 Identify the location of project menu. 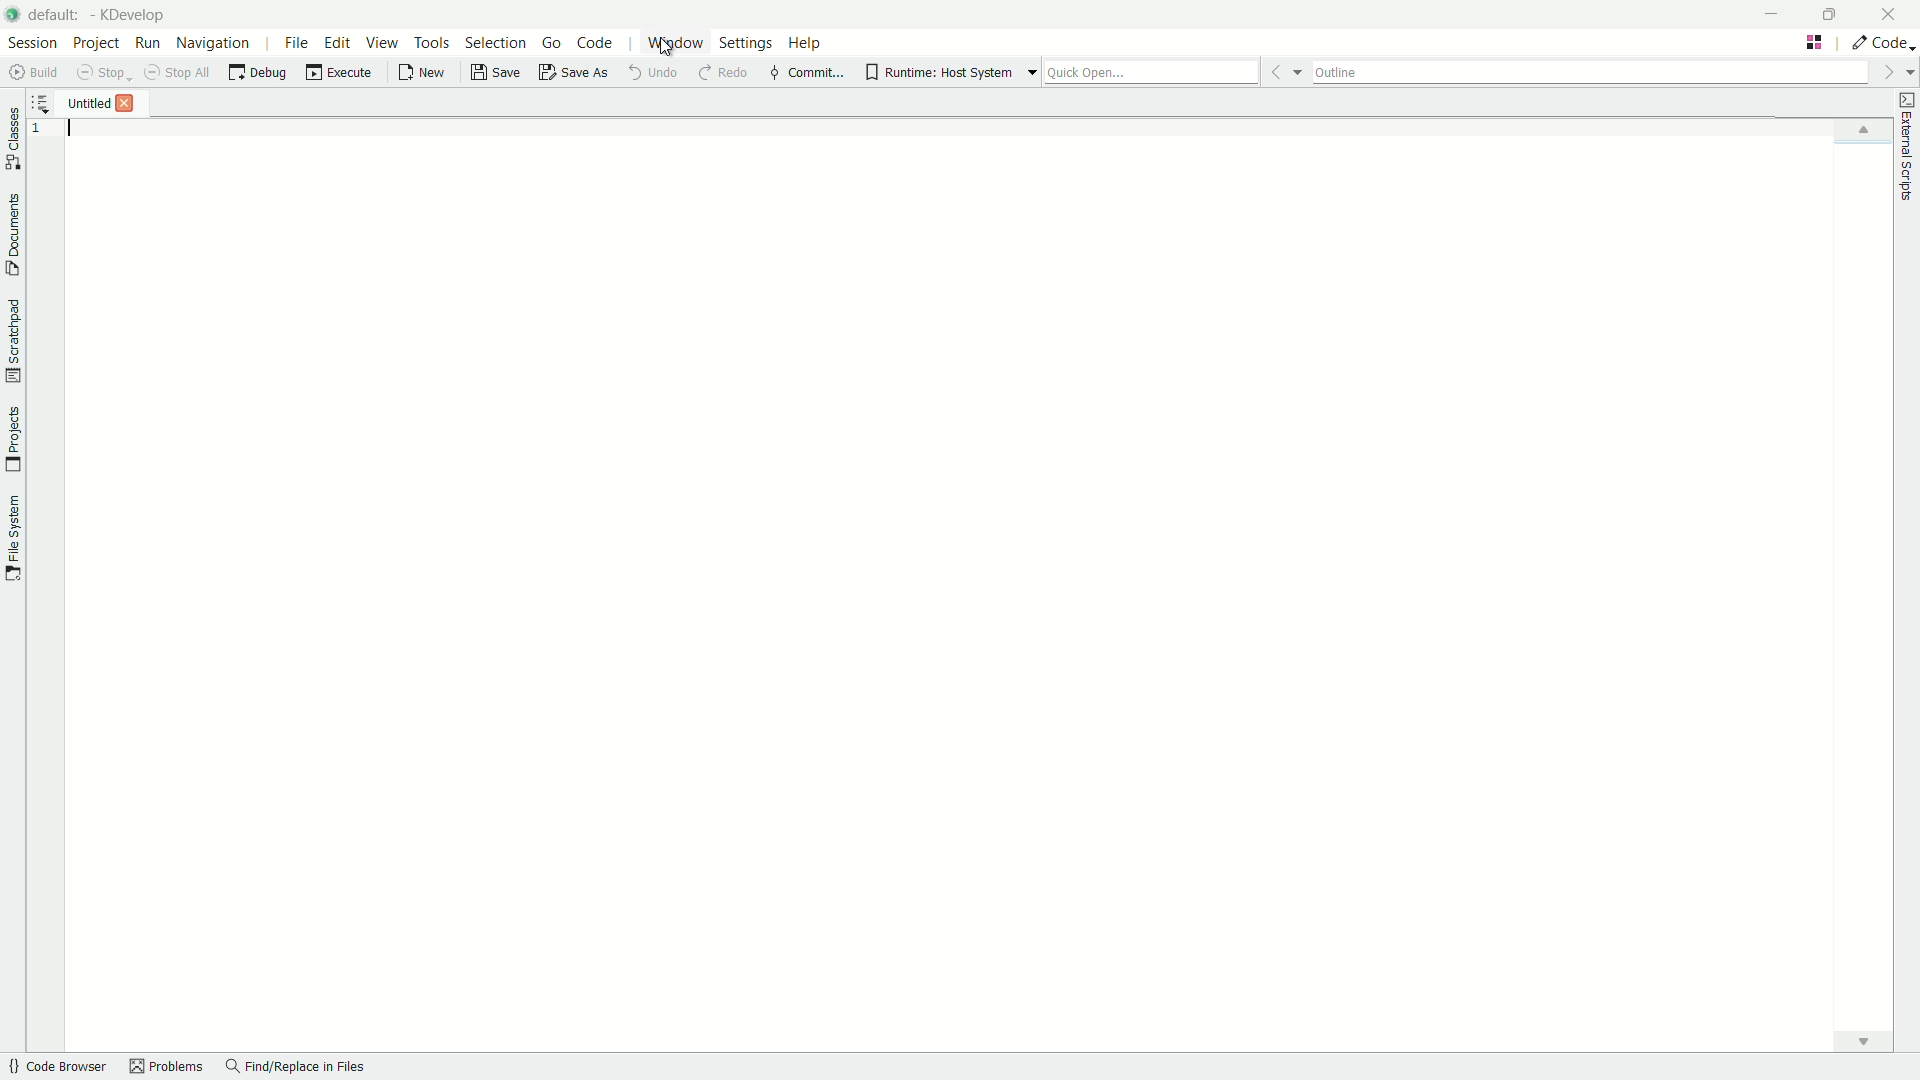
(97, 43).